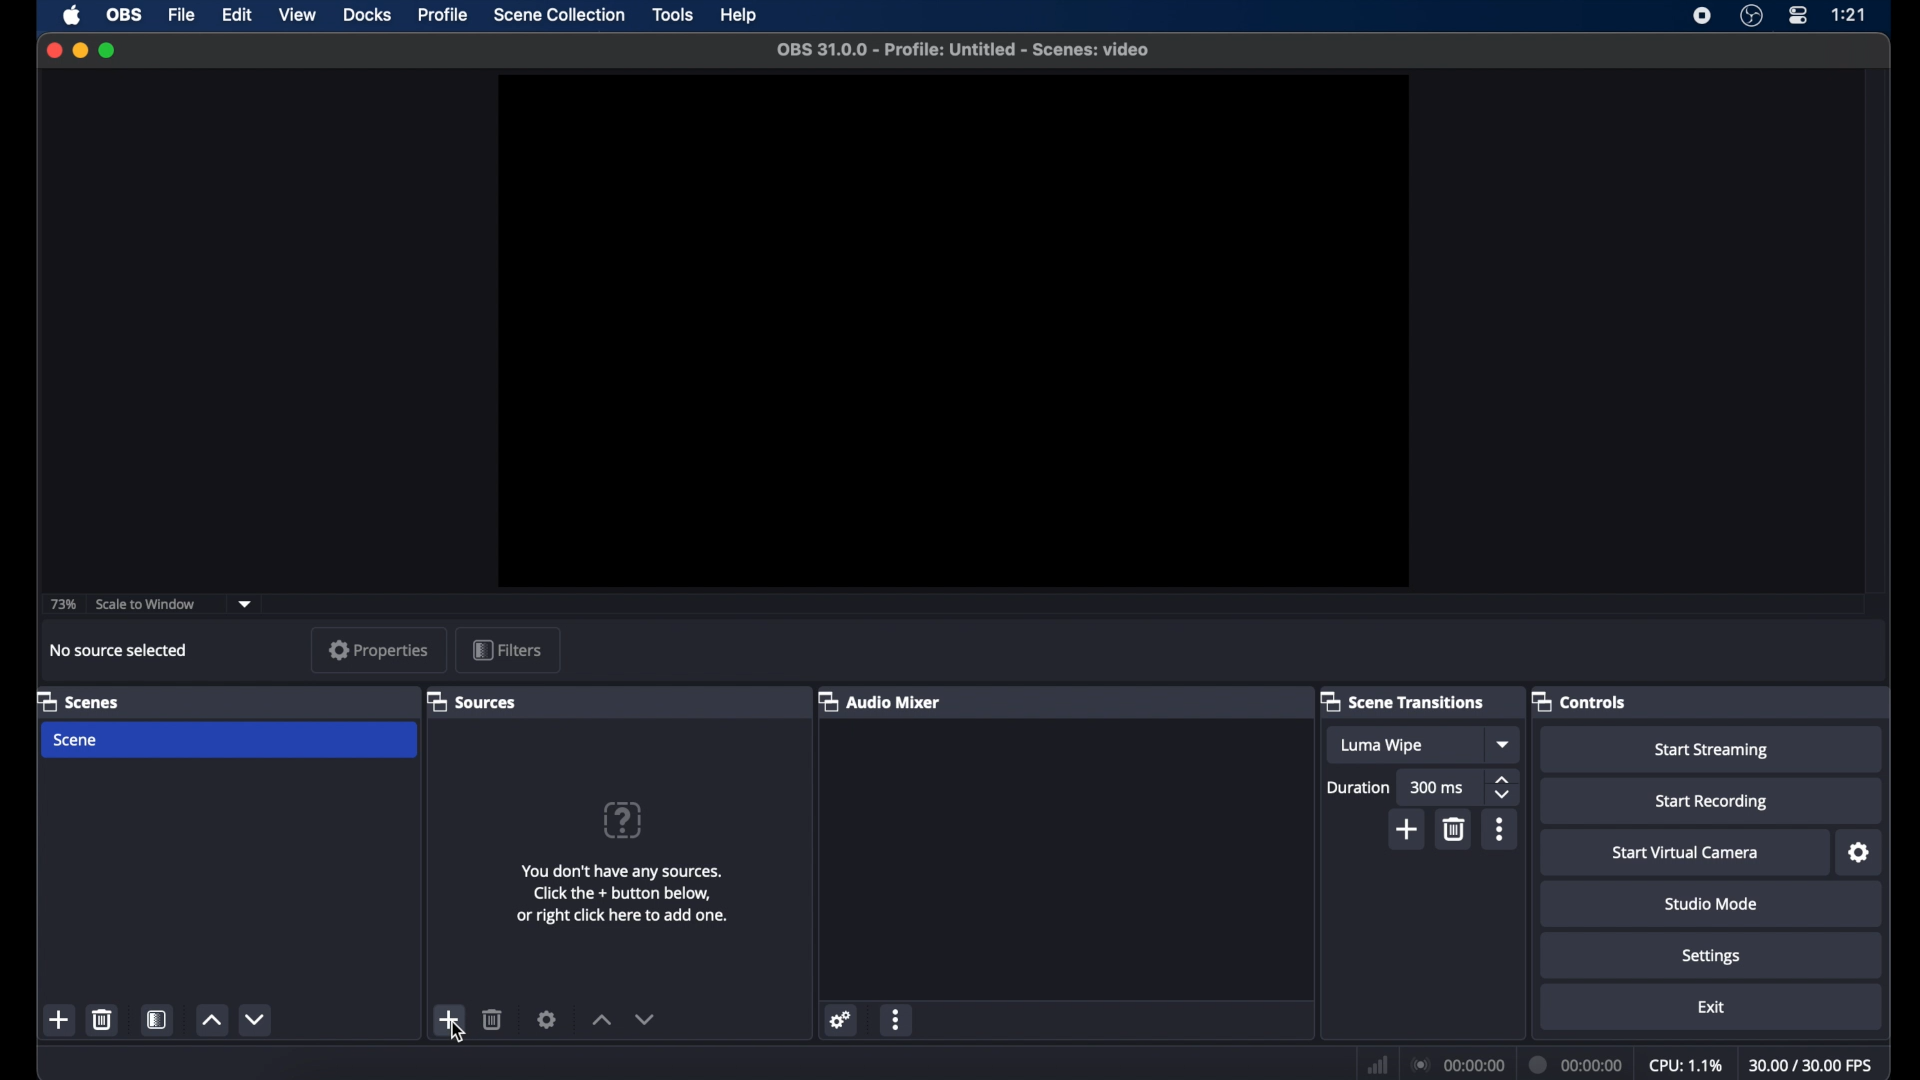 This screenshot has height=1080, width=1920. Describe the element at coordinates (673, 15) in the screenshot. I see `tools` at that location.